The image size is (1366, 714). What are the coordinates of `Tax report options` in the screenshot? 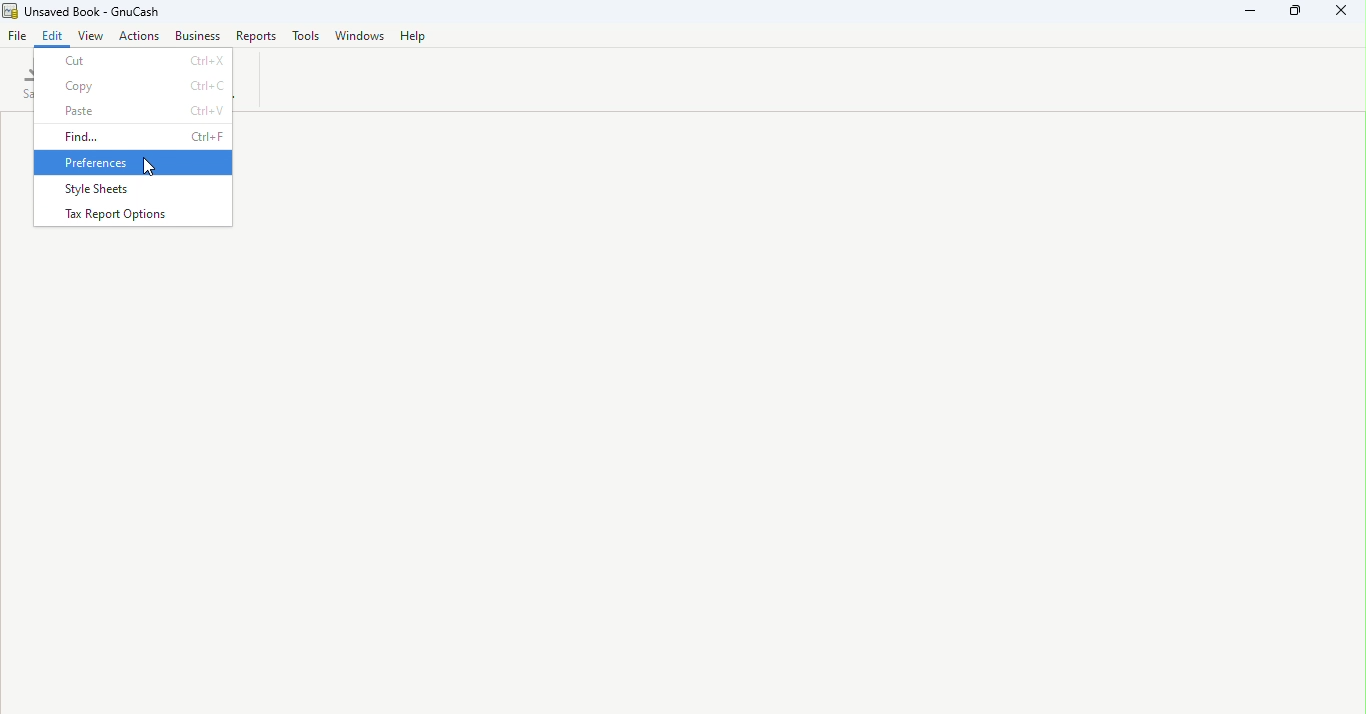 It's located at (139, 214).